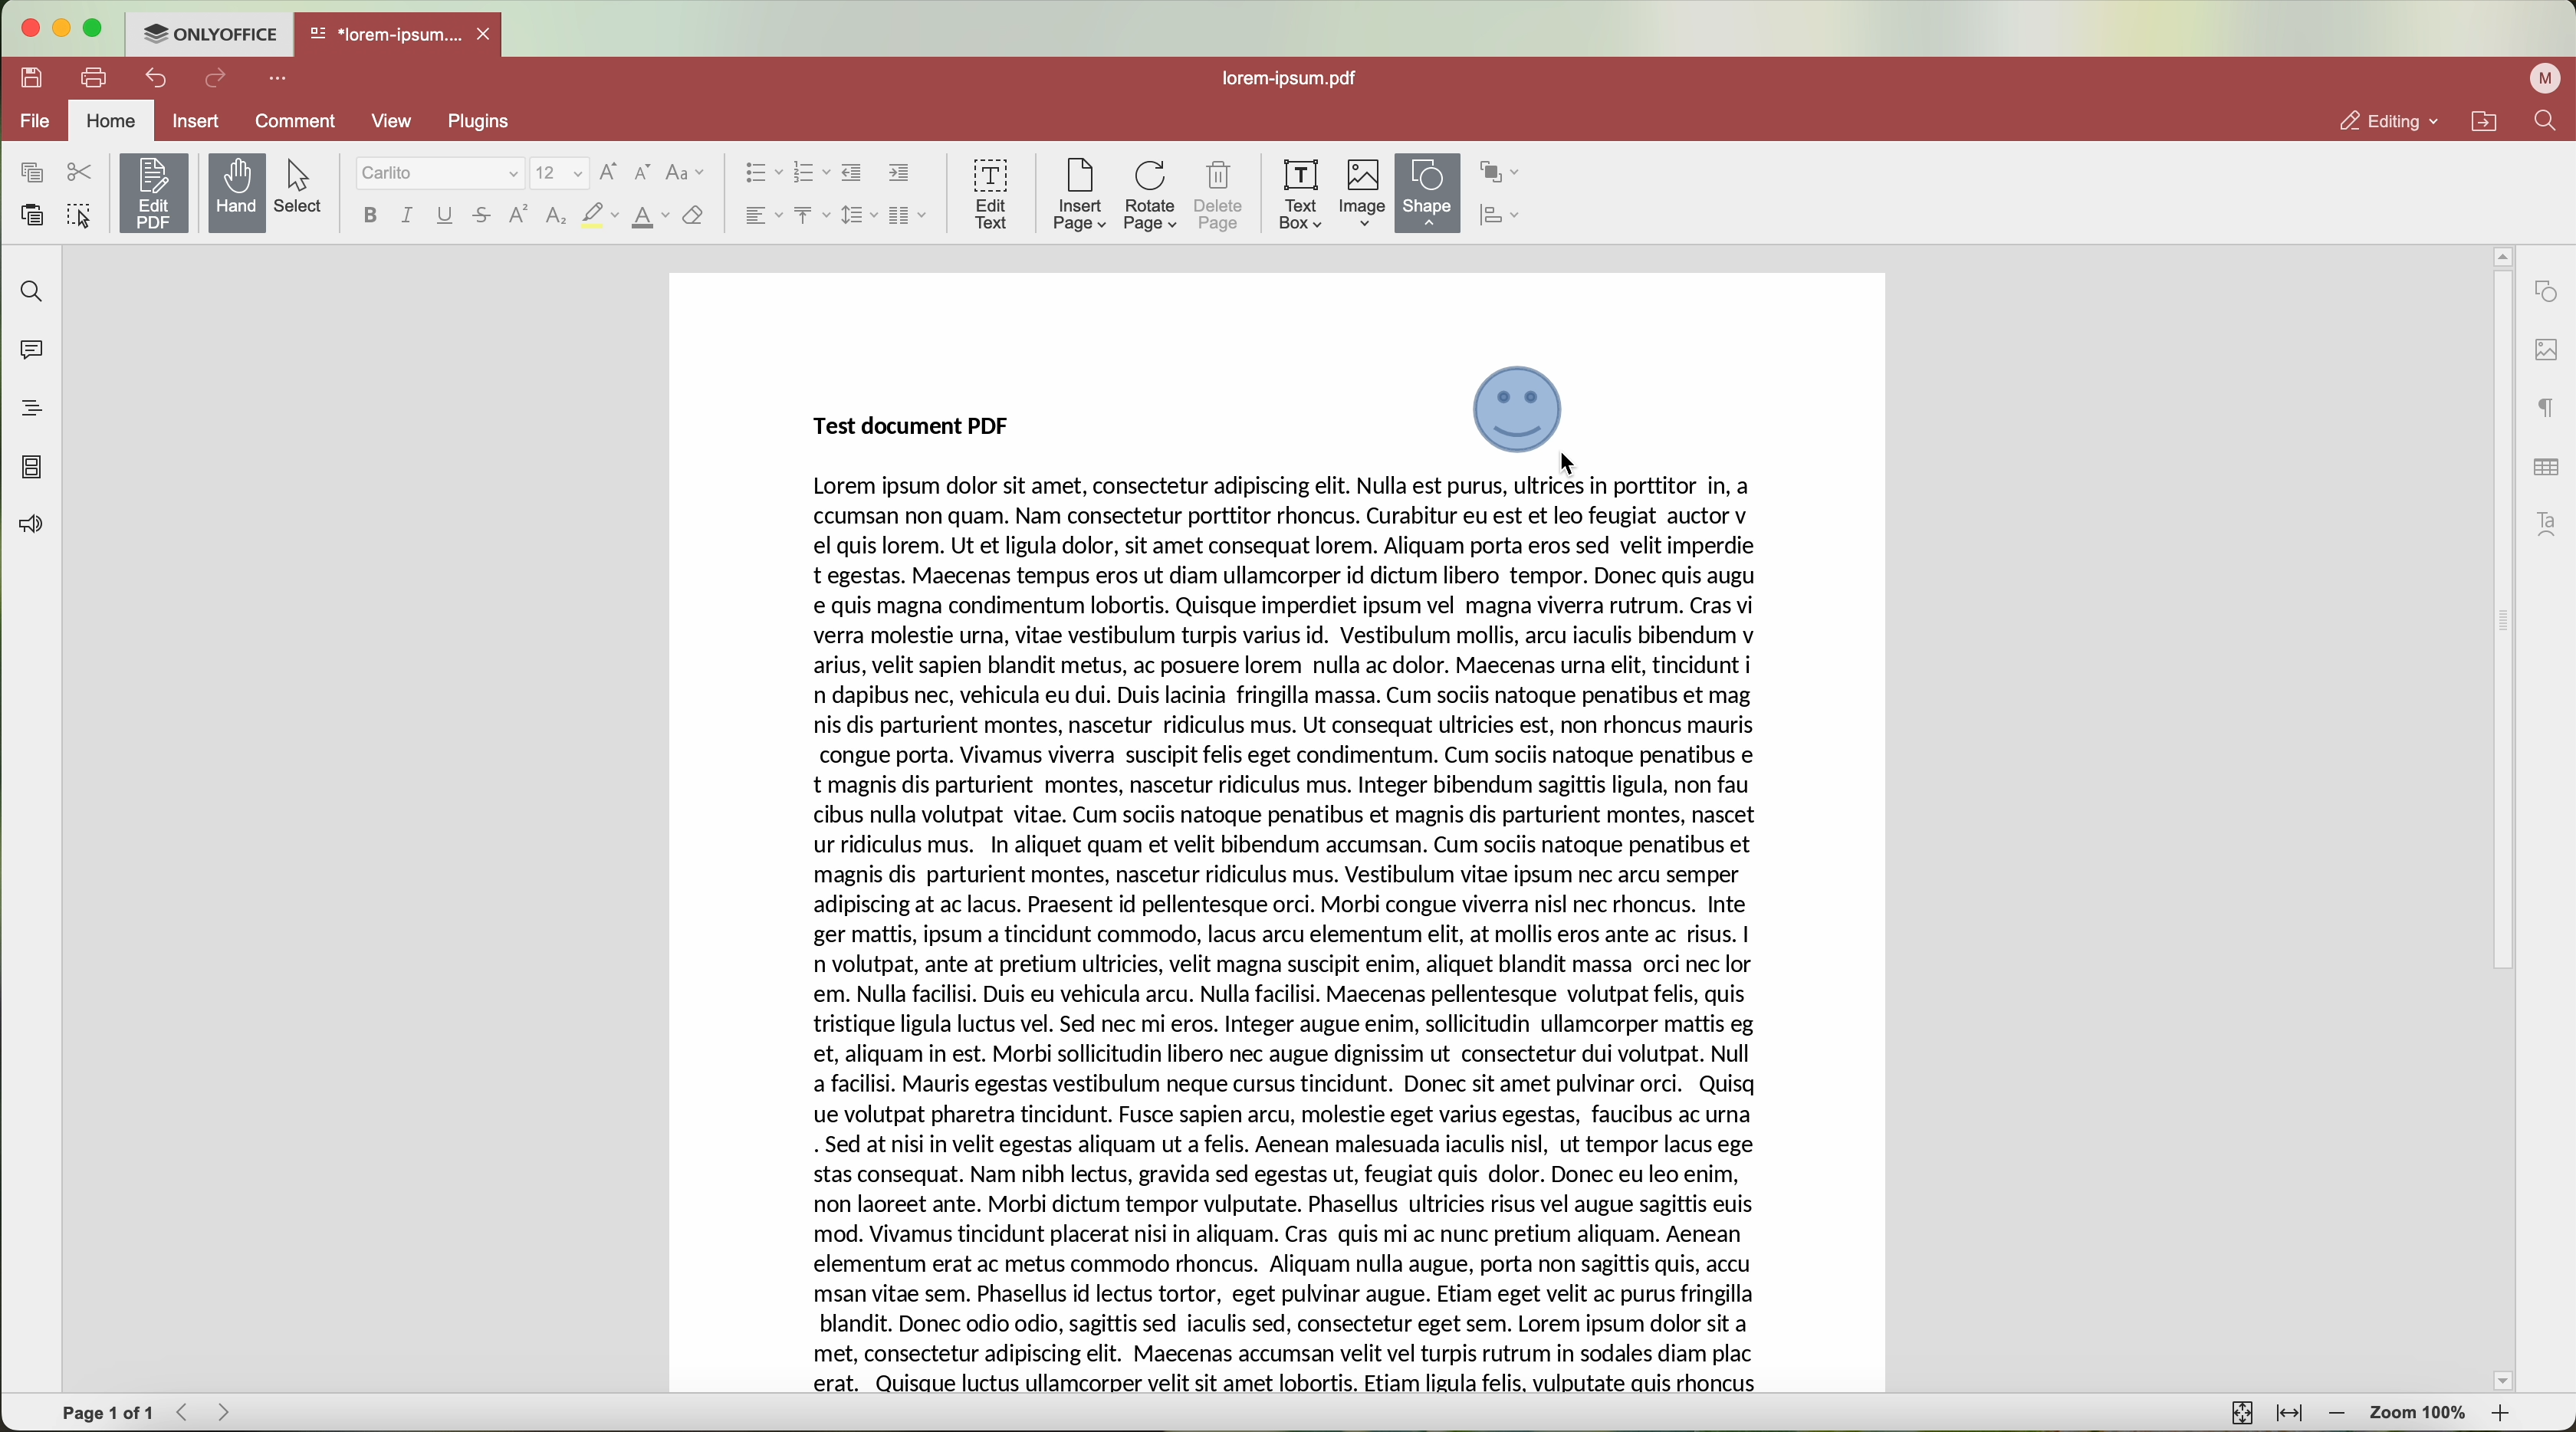  What do you see at coordinates (30, 409) in the screenshot?
I see `headings` at bounding box center [30, 409].